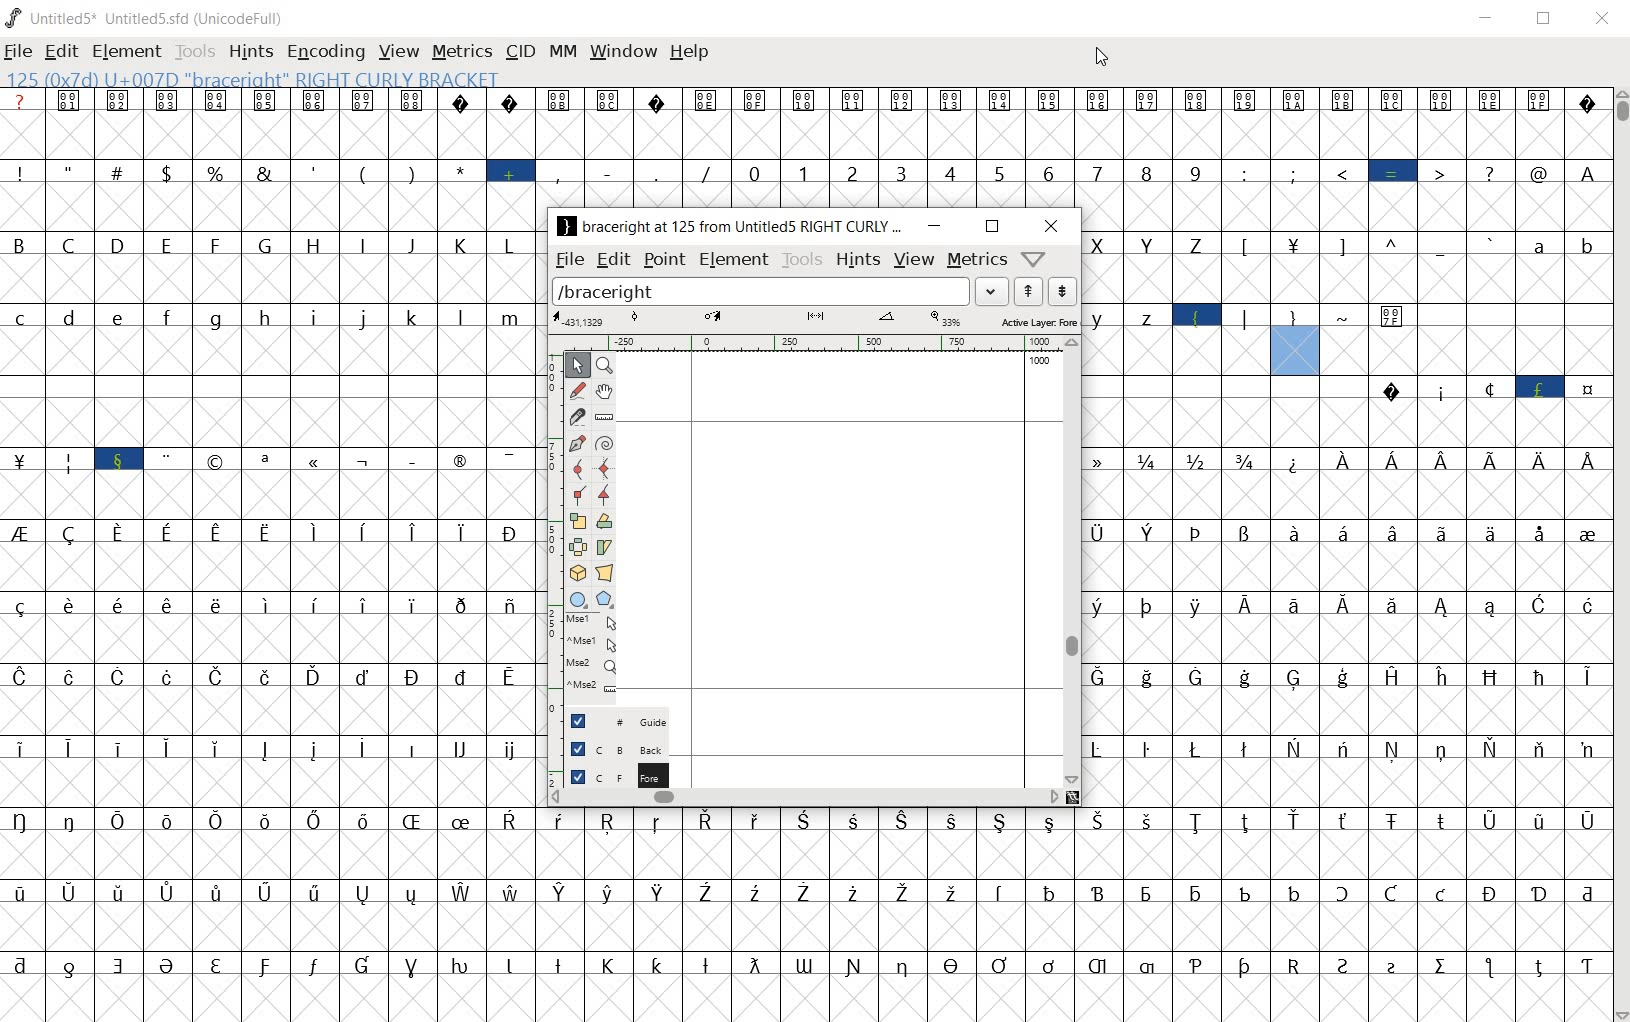  What do you see at coordinates (576, 388) in the screenshot?
I see `draw a freehand curve` at bounding box center [576, 388].